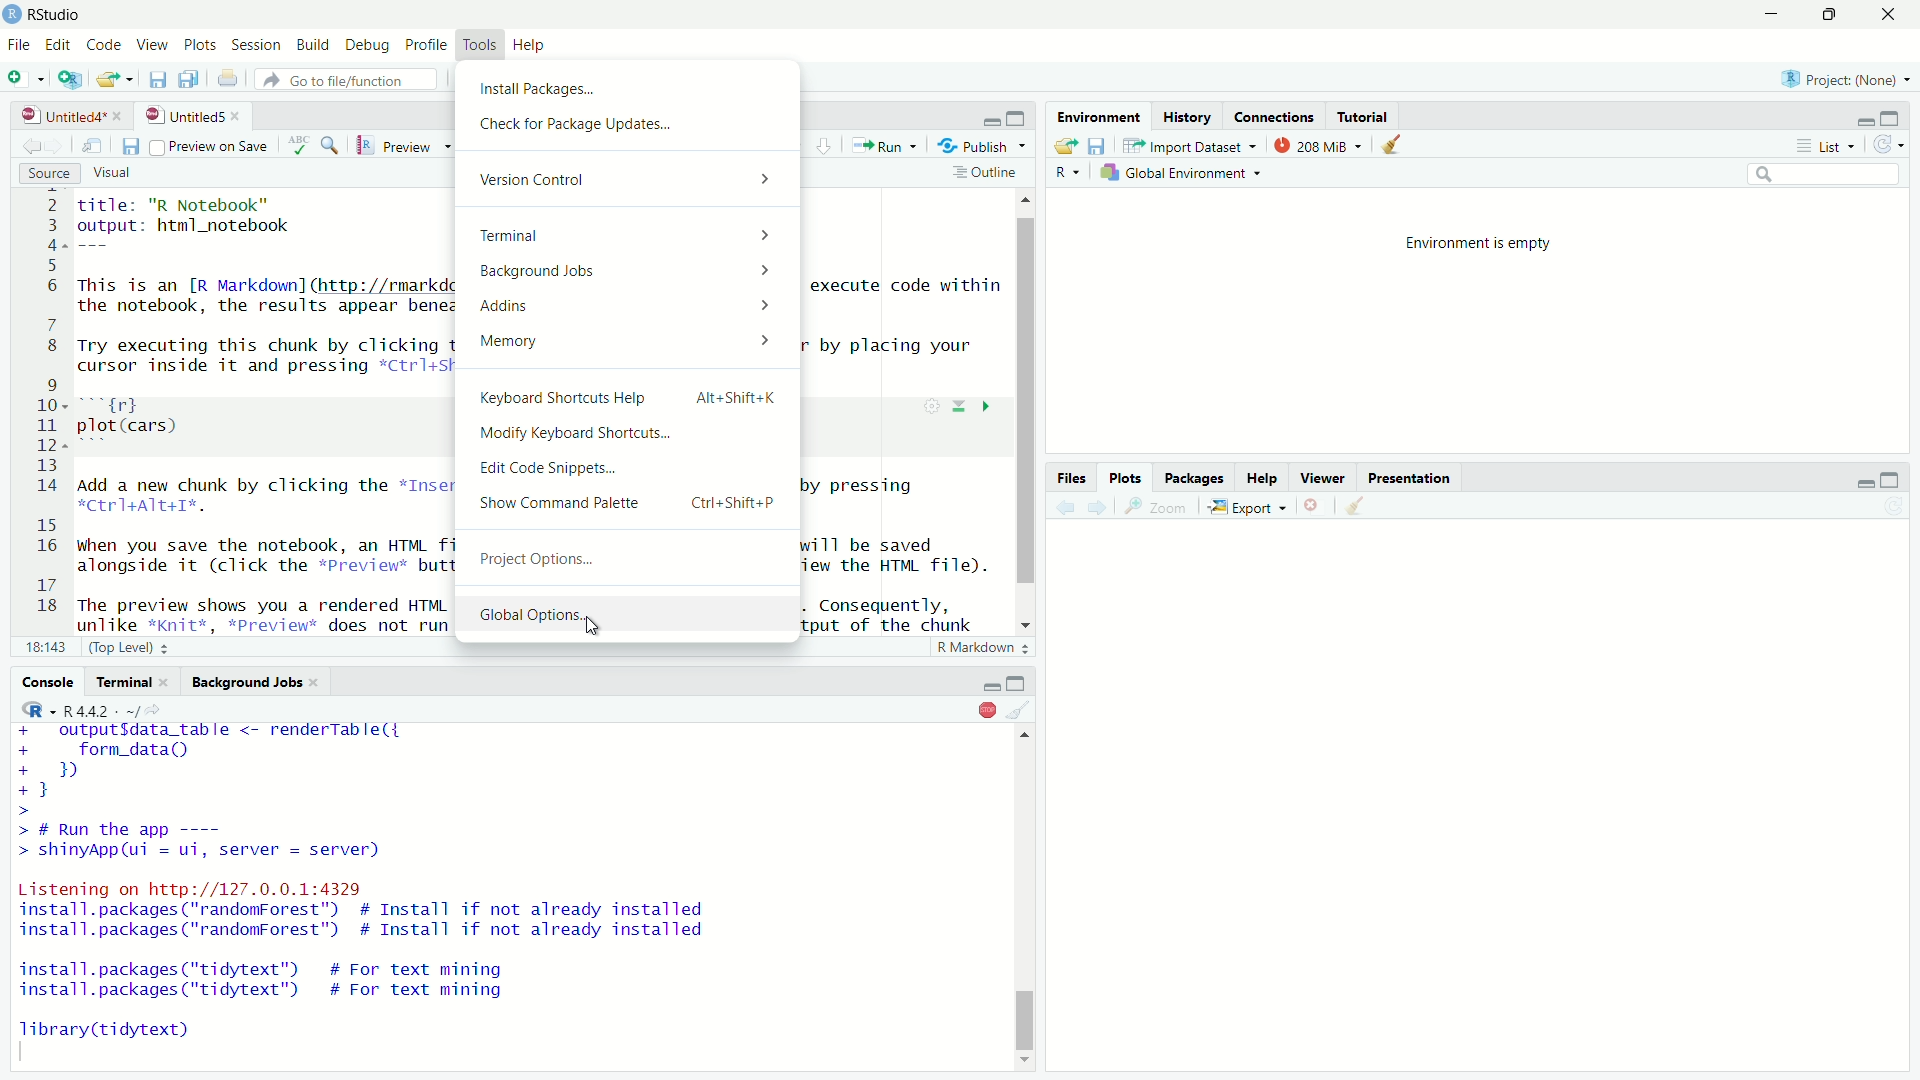 Image resolution: width=1920 pixels, height=1080 pixels. What do you see at coordinates (58, 145) in the screenshot?
I see `move backward` at bounding box center [58, 145].